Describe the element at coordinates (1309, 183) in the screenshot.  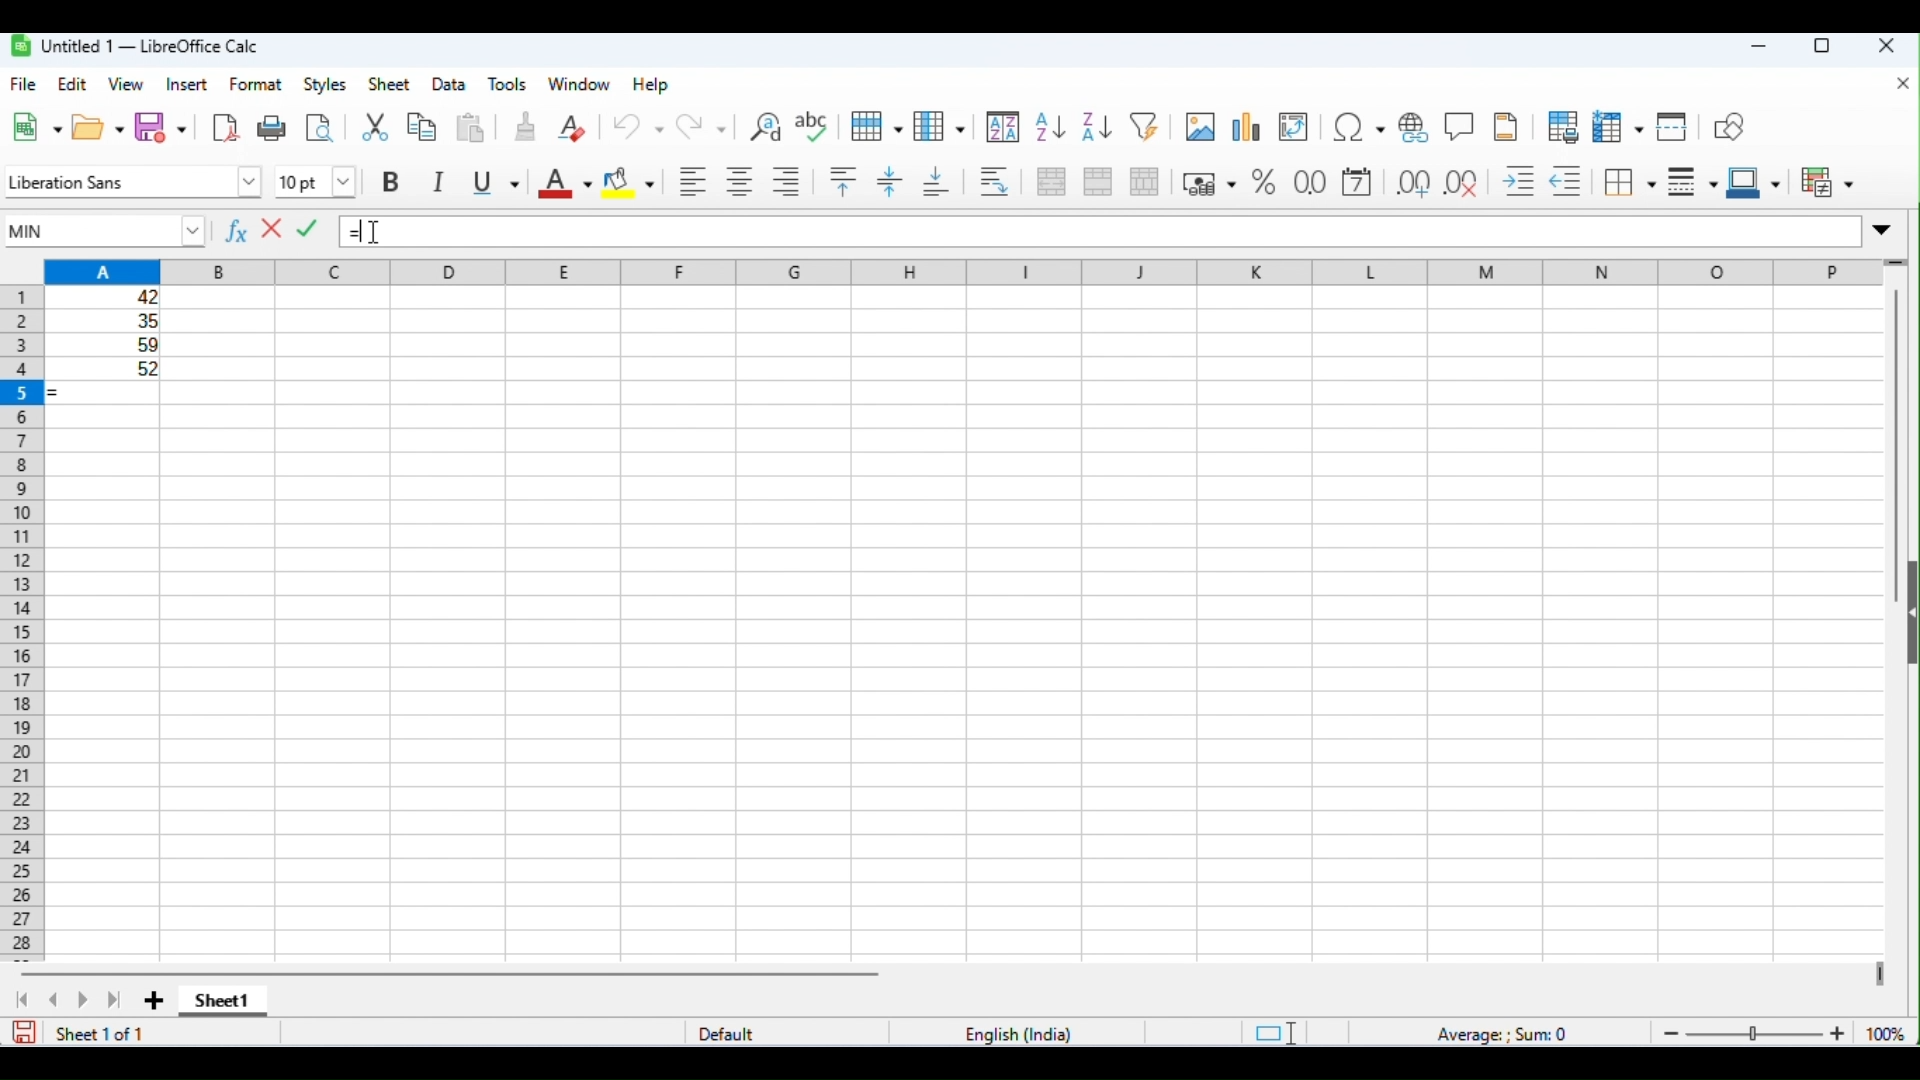
I see `format as number` at that location.